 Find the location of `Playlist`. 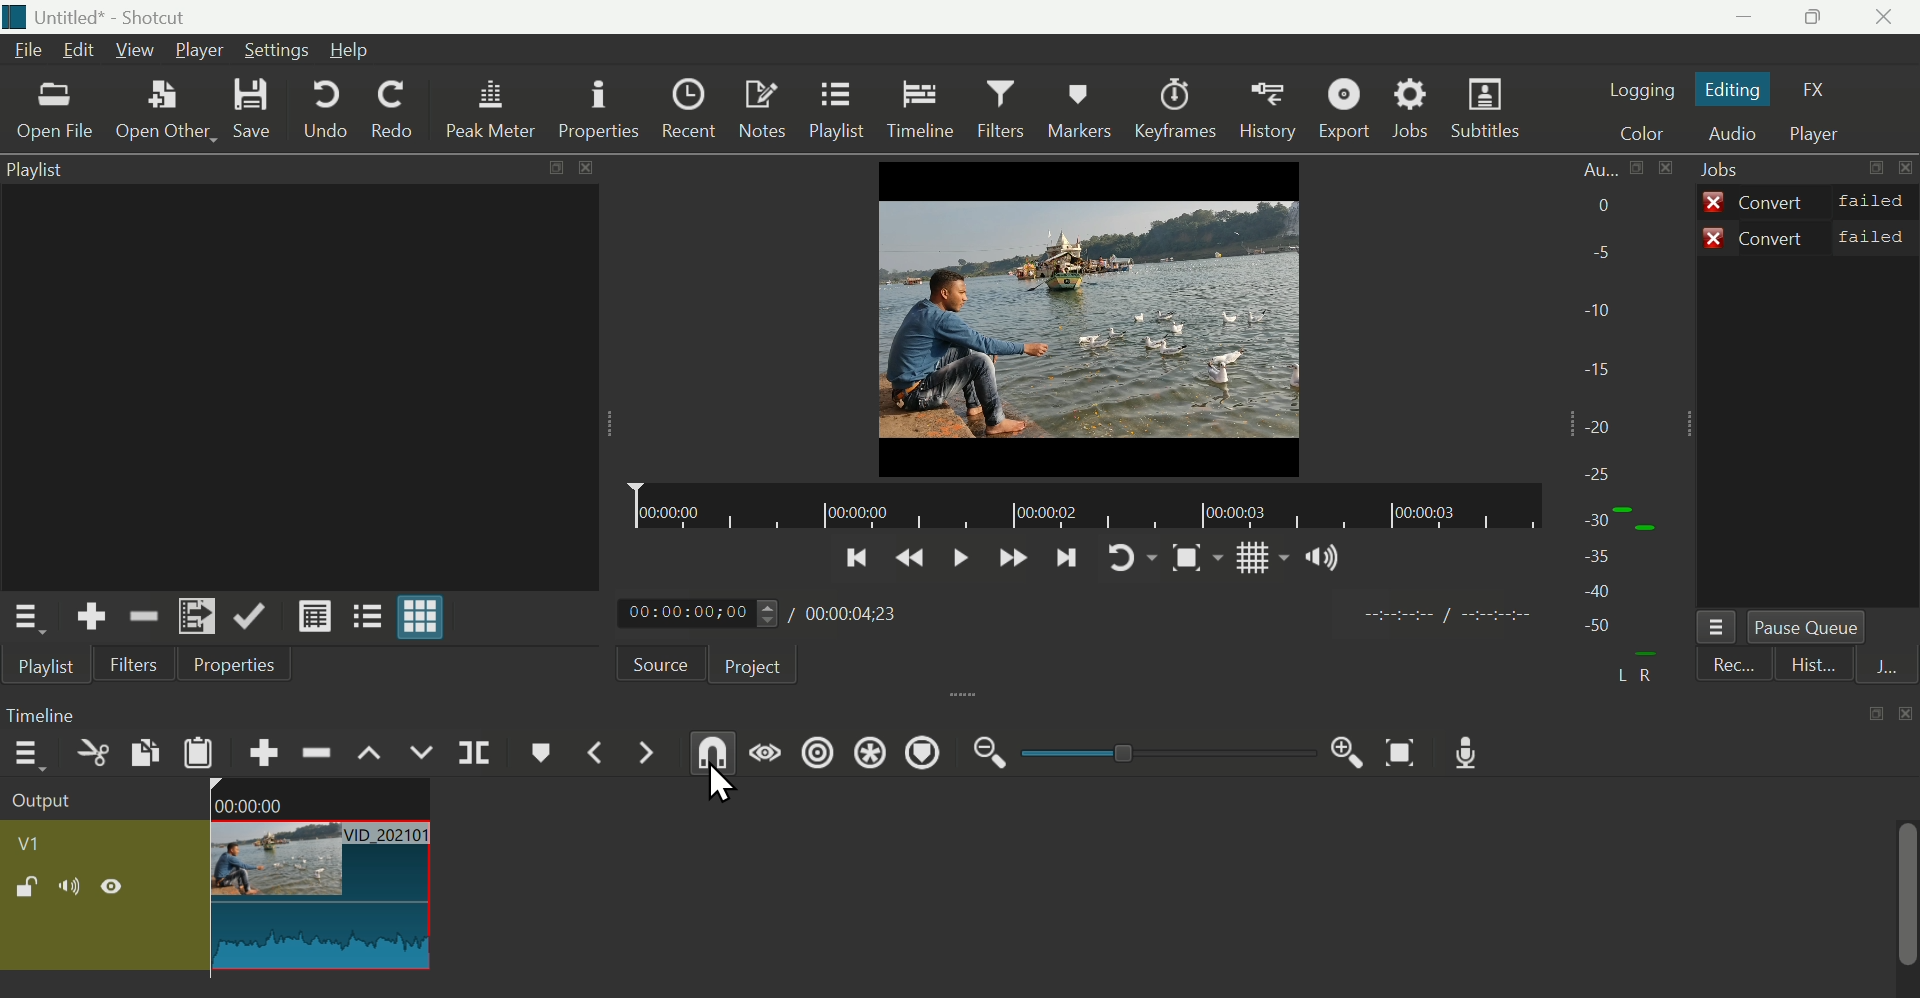

Playlist is located at coordinates (835, 110).